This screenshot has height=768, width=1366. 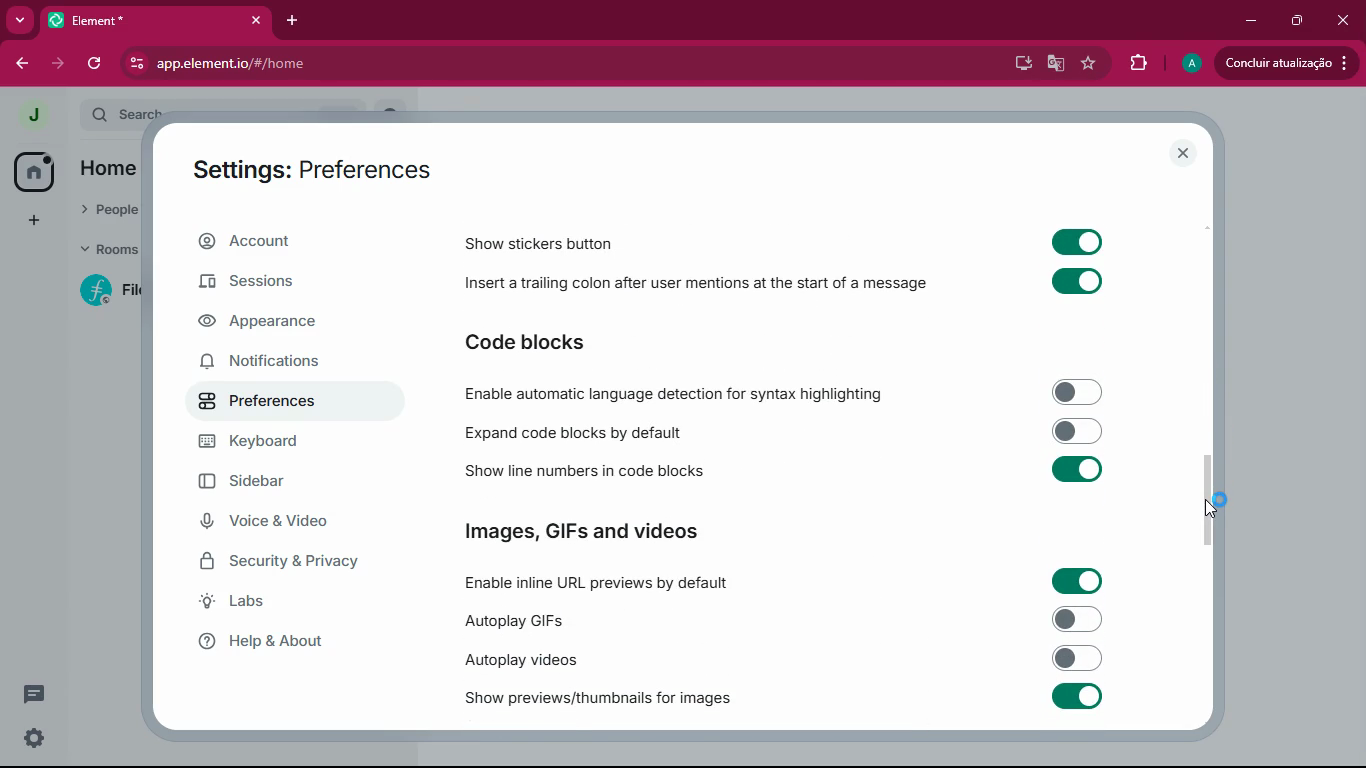 I want to click on Close, so click(x=254, y=21).